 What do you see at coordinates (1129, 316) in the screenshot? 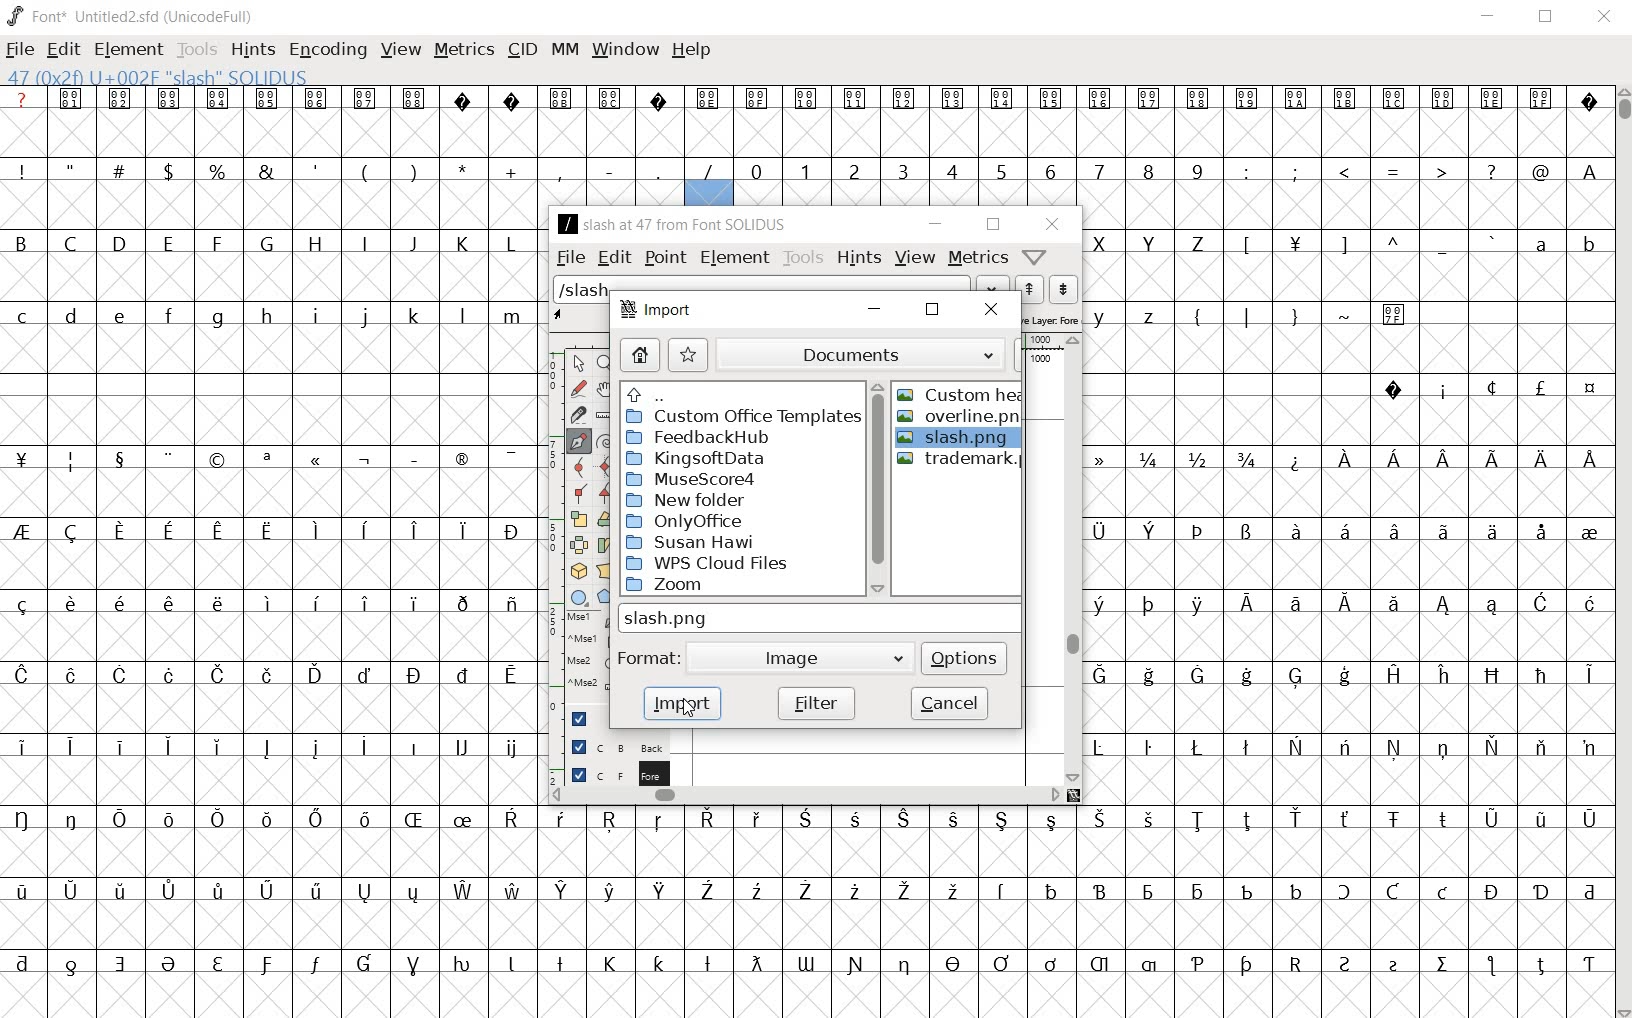
I see `y z` at bounding box center [1129, 316].